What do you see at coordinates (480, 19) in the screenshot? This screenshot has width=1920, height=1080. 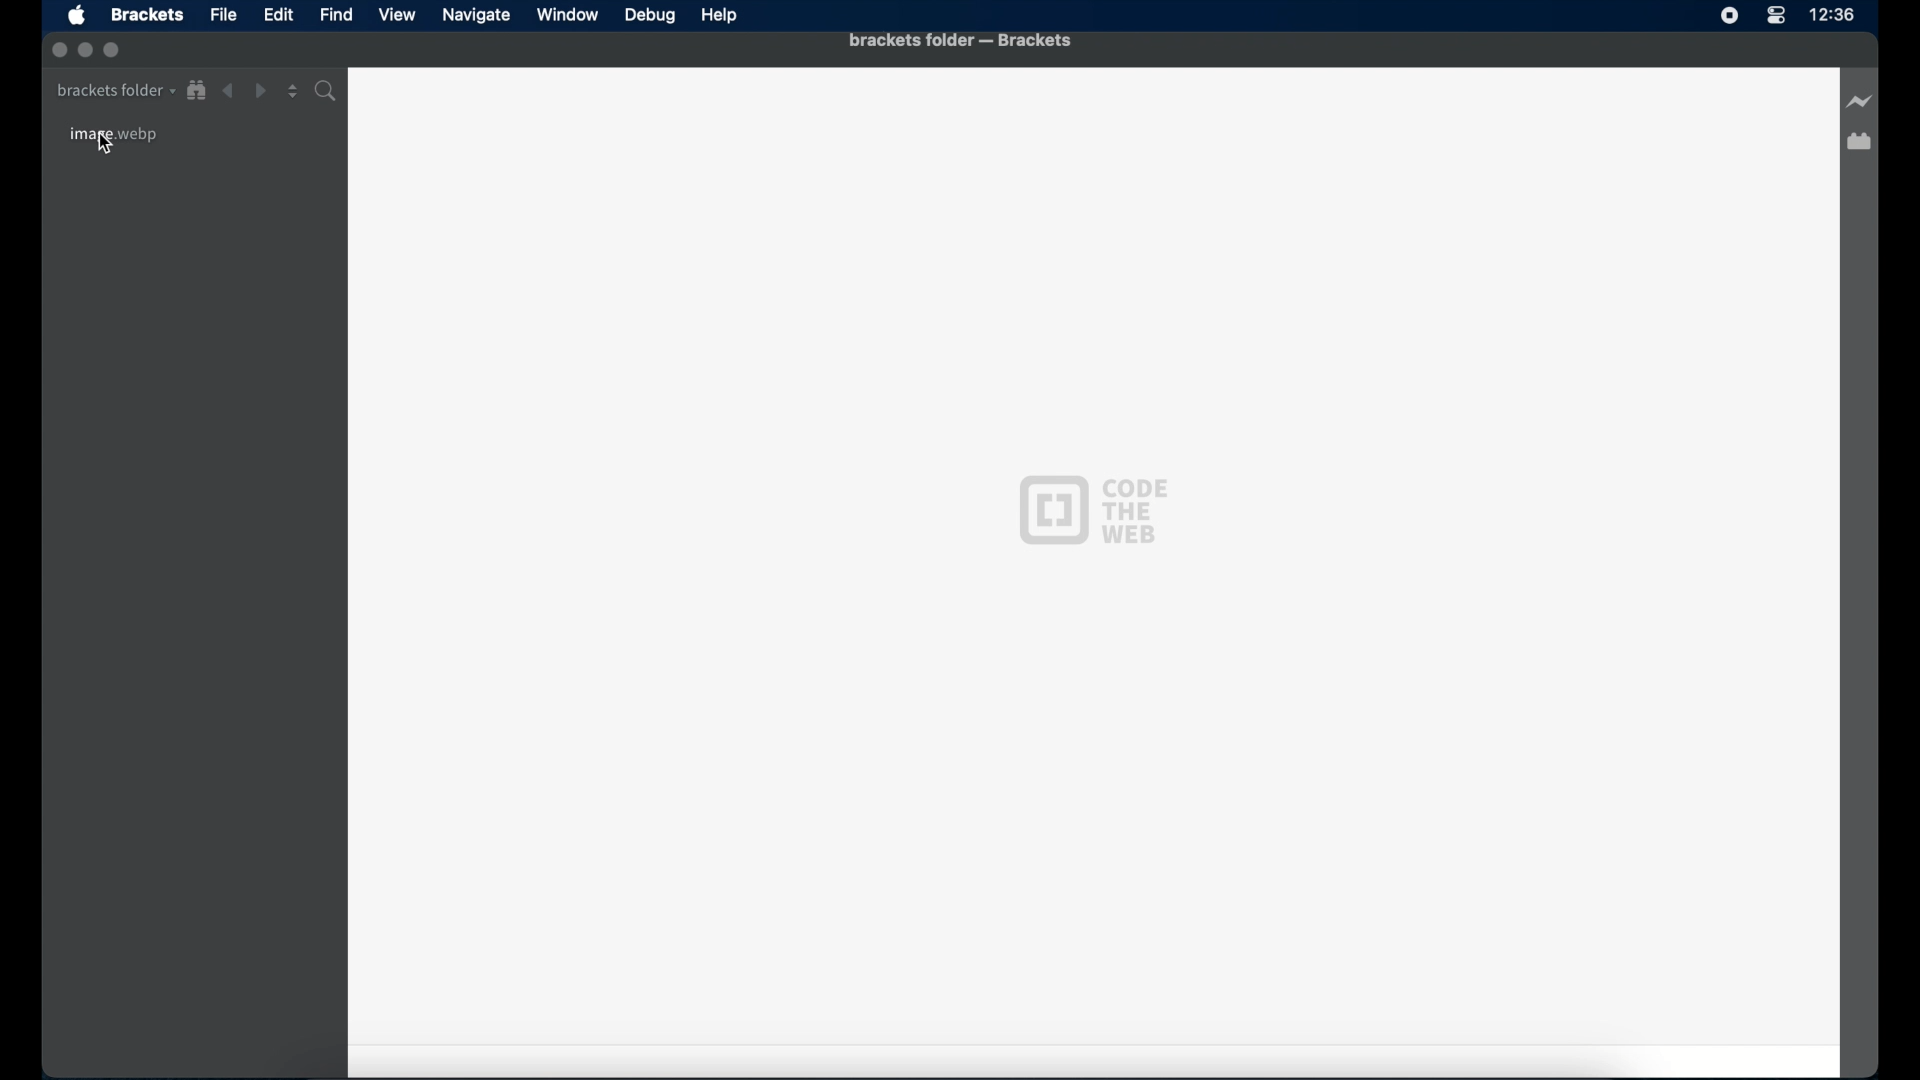 I see `Navigate` at bounding box center [480, 19].